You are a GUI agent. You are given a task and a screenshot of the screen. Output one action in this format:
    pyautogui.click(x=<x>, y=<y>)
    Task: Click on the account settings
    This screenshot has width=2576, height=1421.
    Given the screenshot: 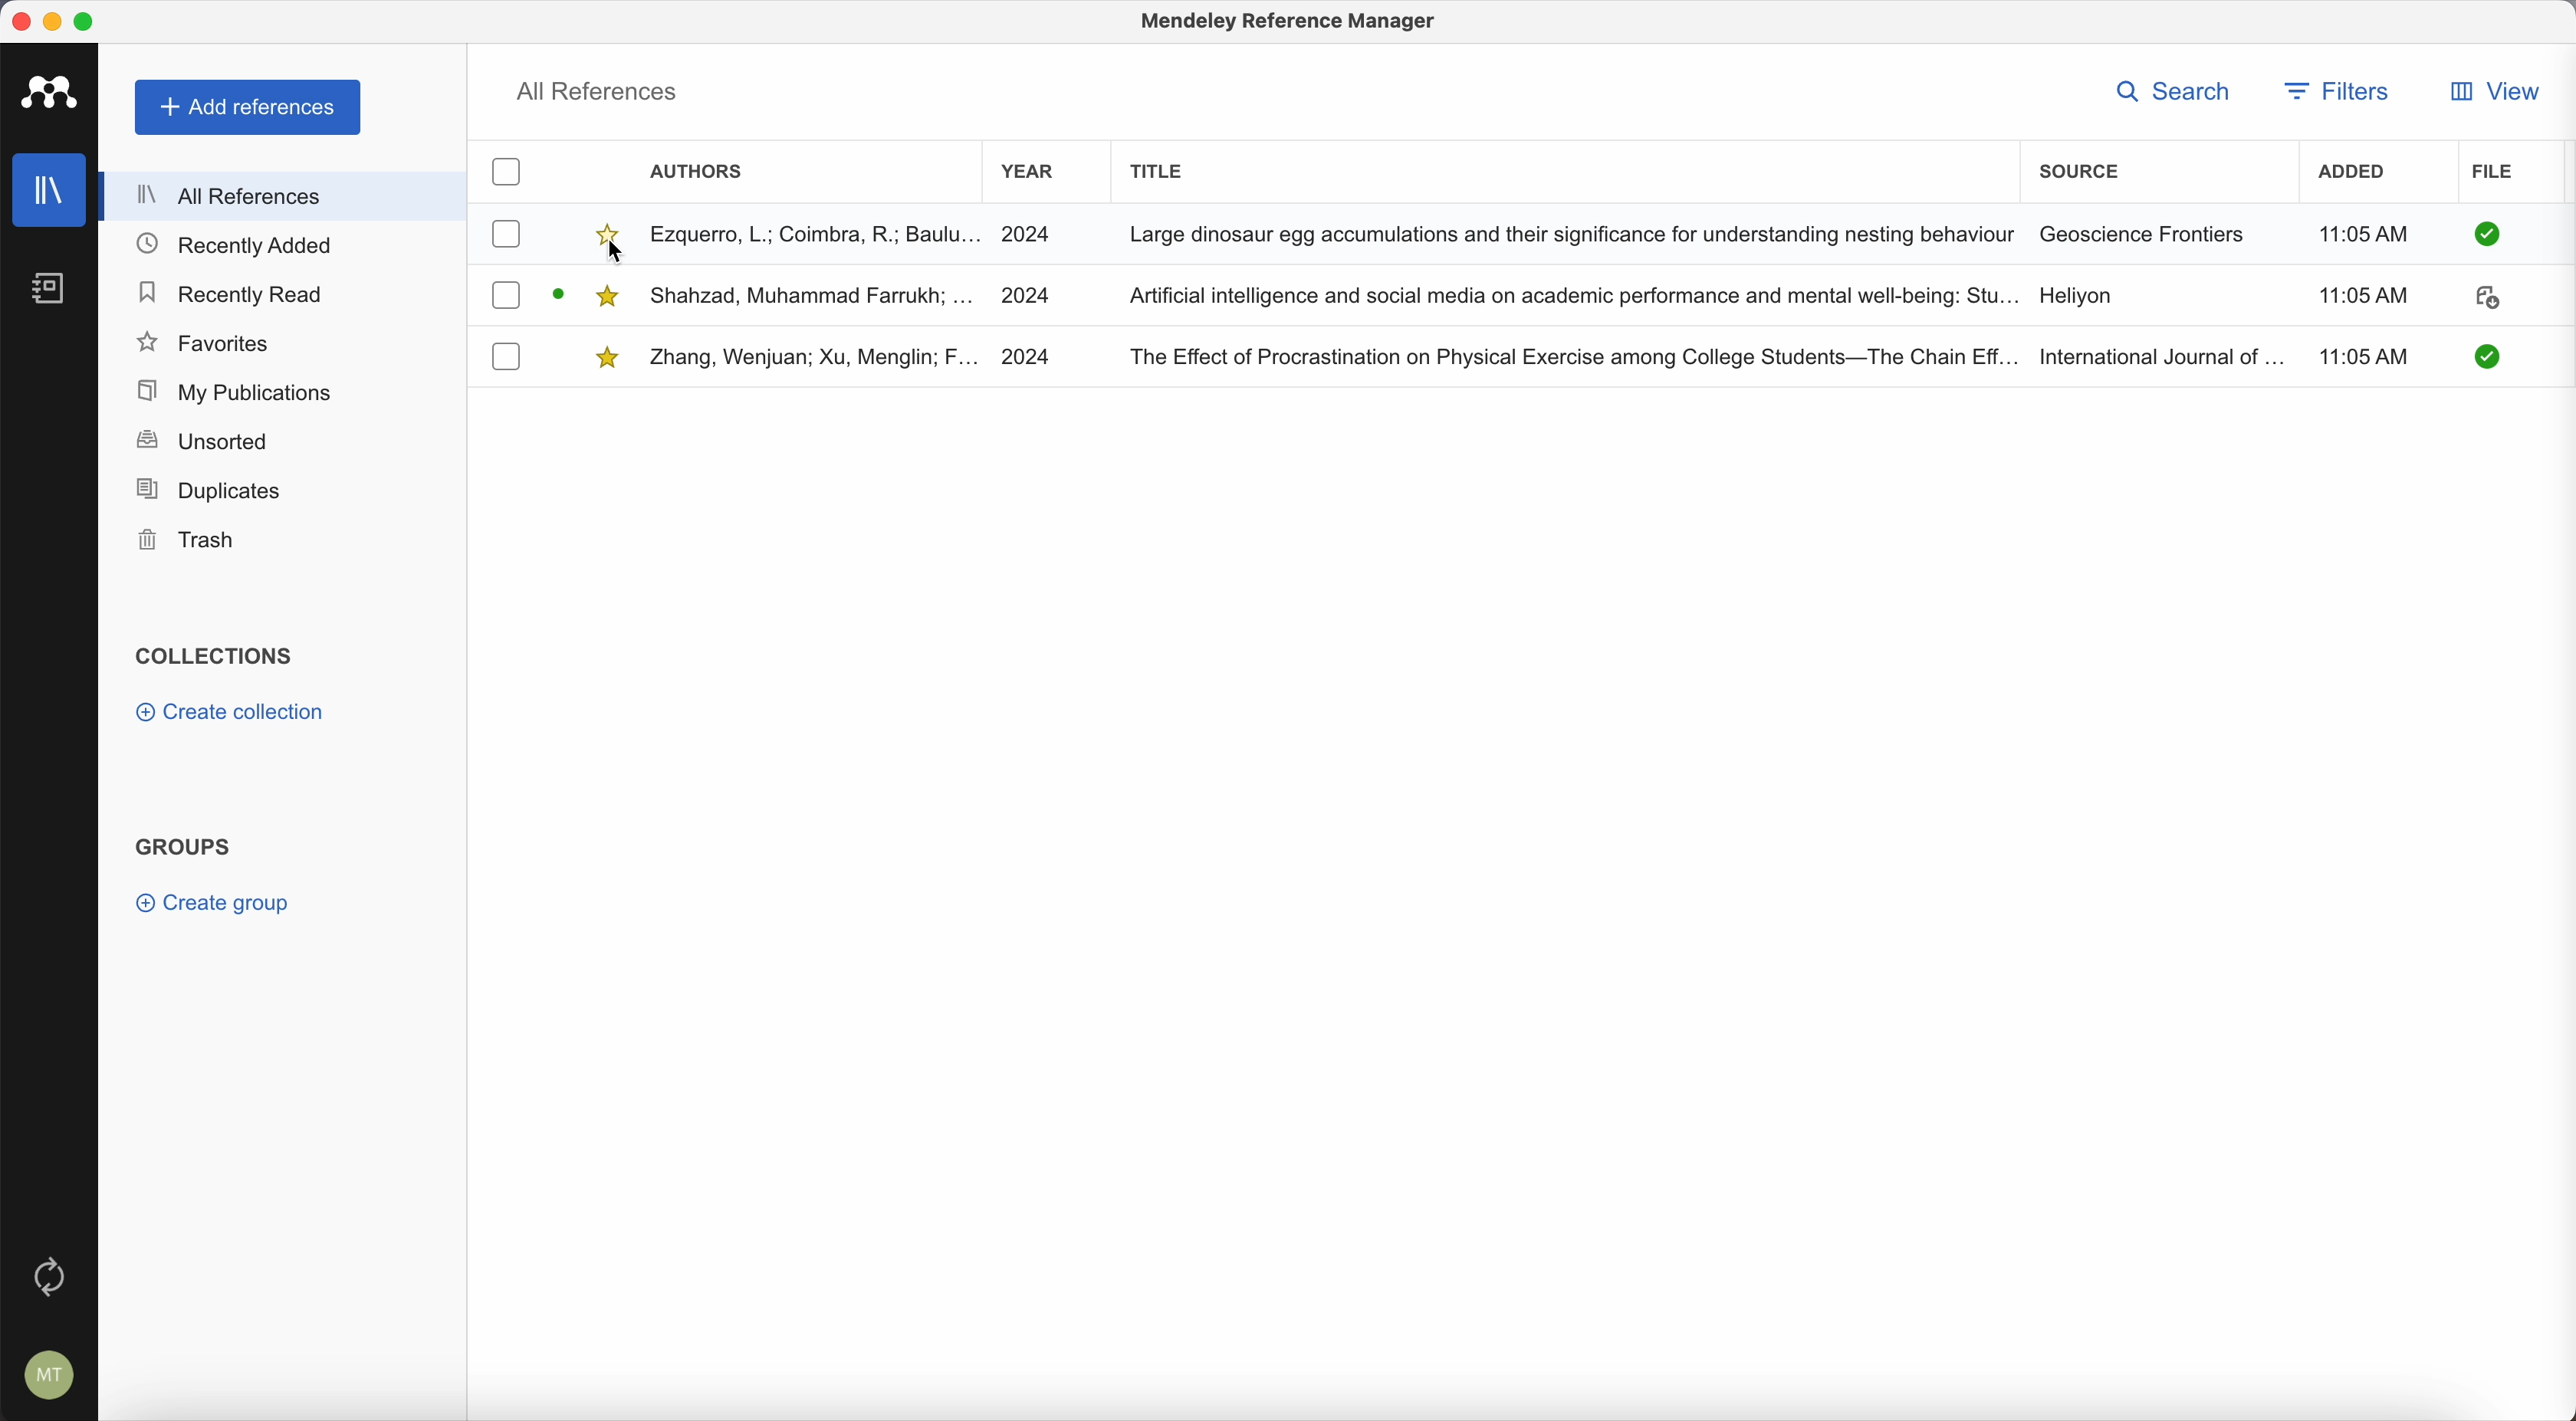 What is the action you would take?
    pyautogui.click(x=45, y=1371)
    